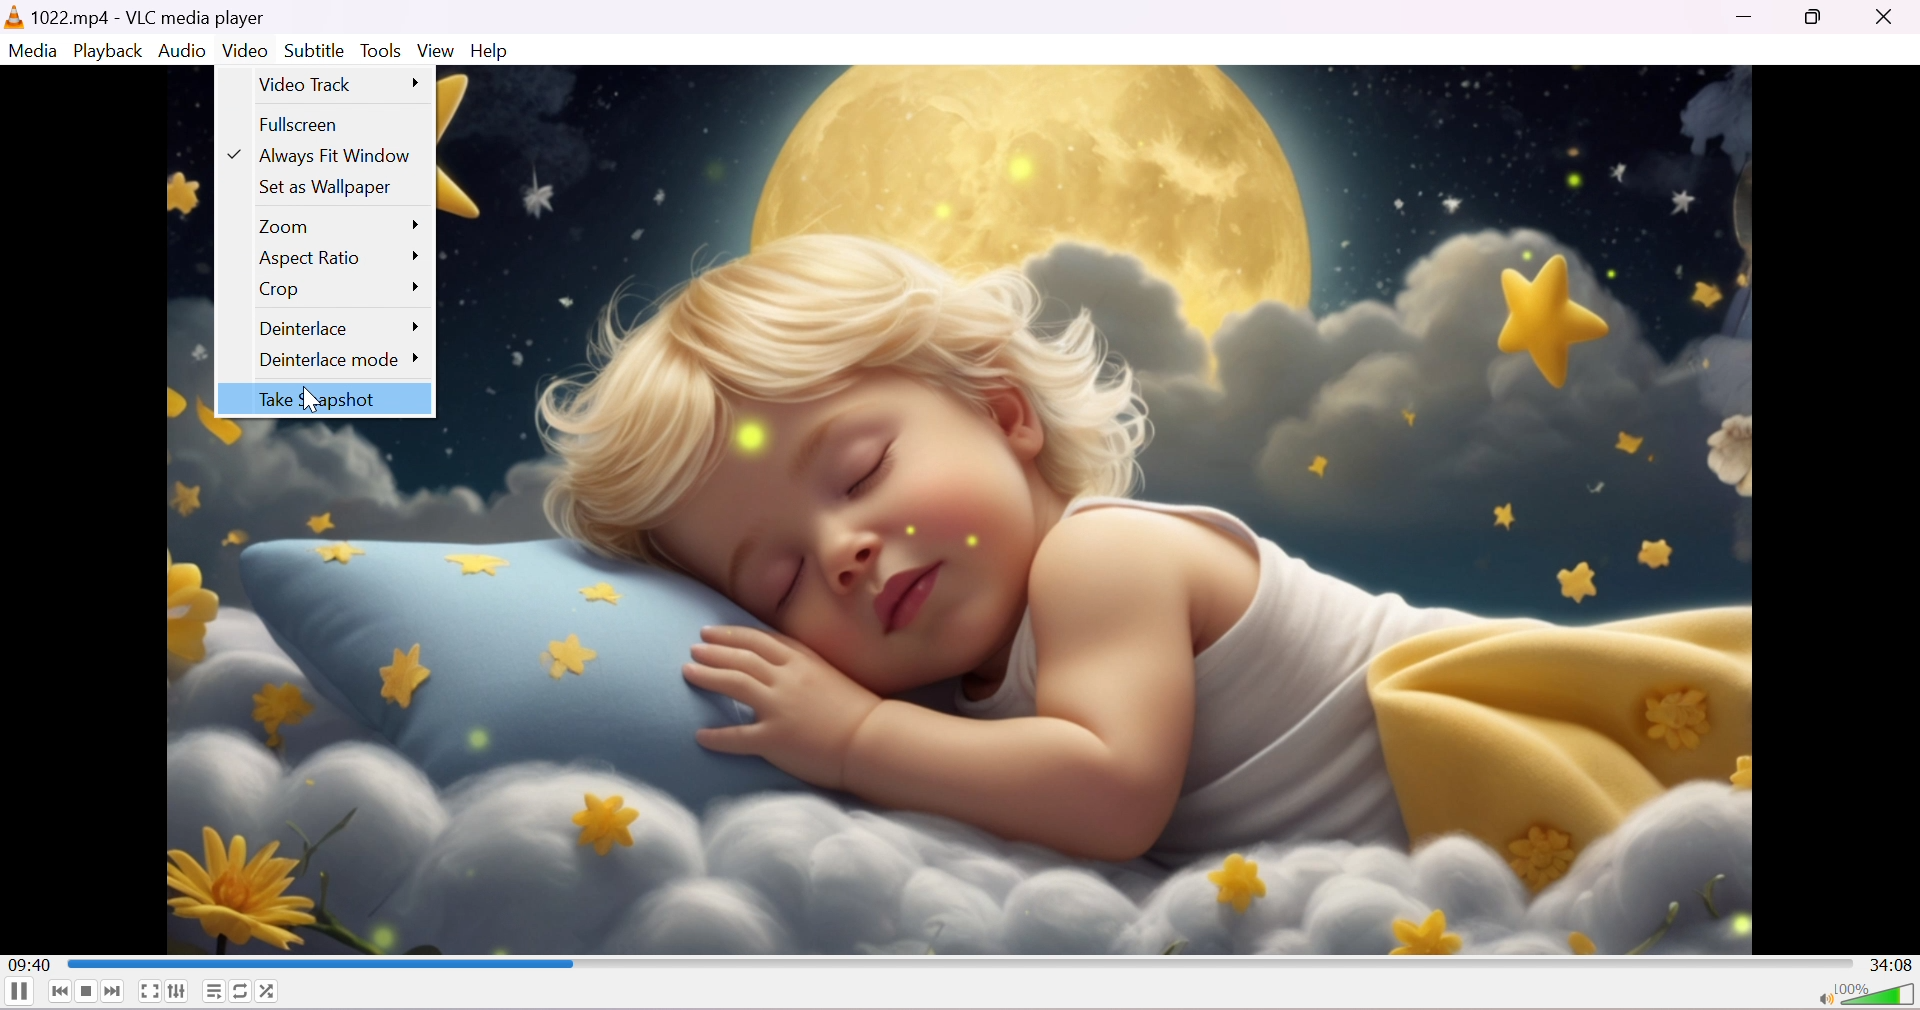 The height and width of the screenshot is (1010, 1920). I want to click on Fullscreen, so click(300, 126).